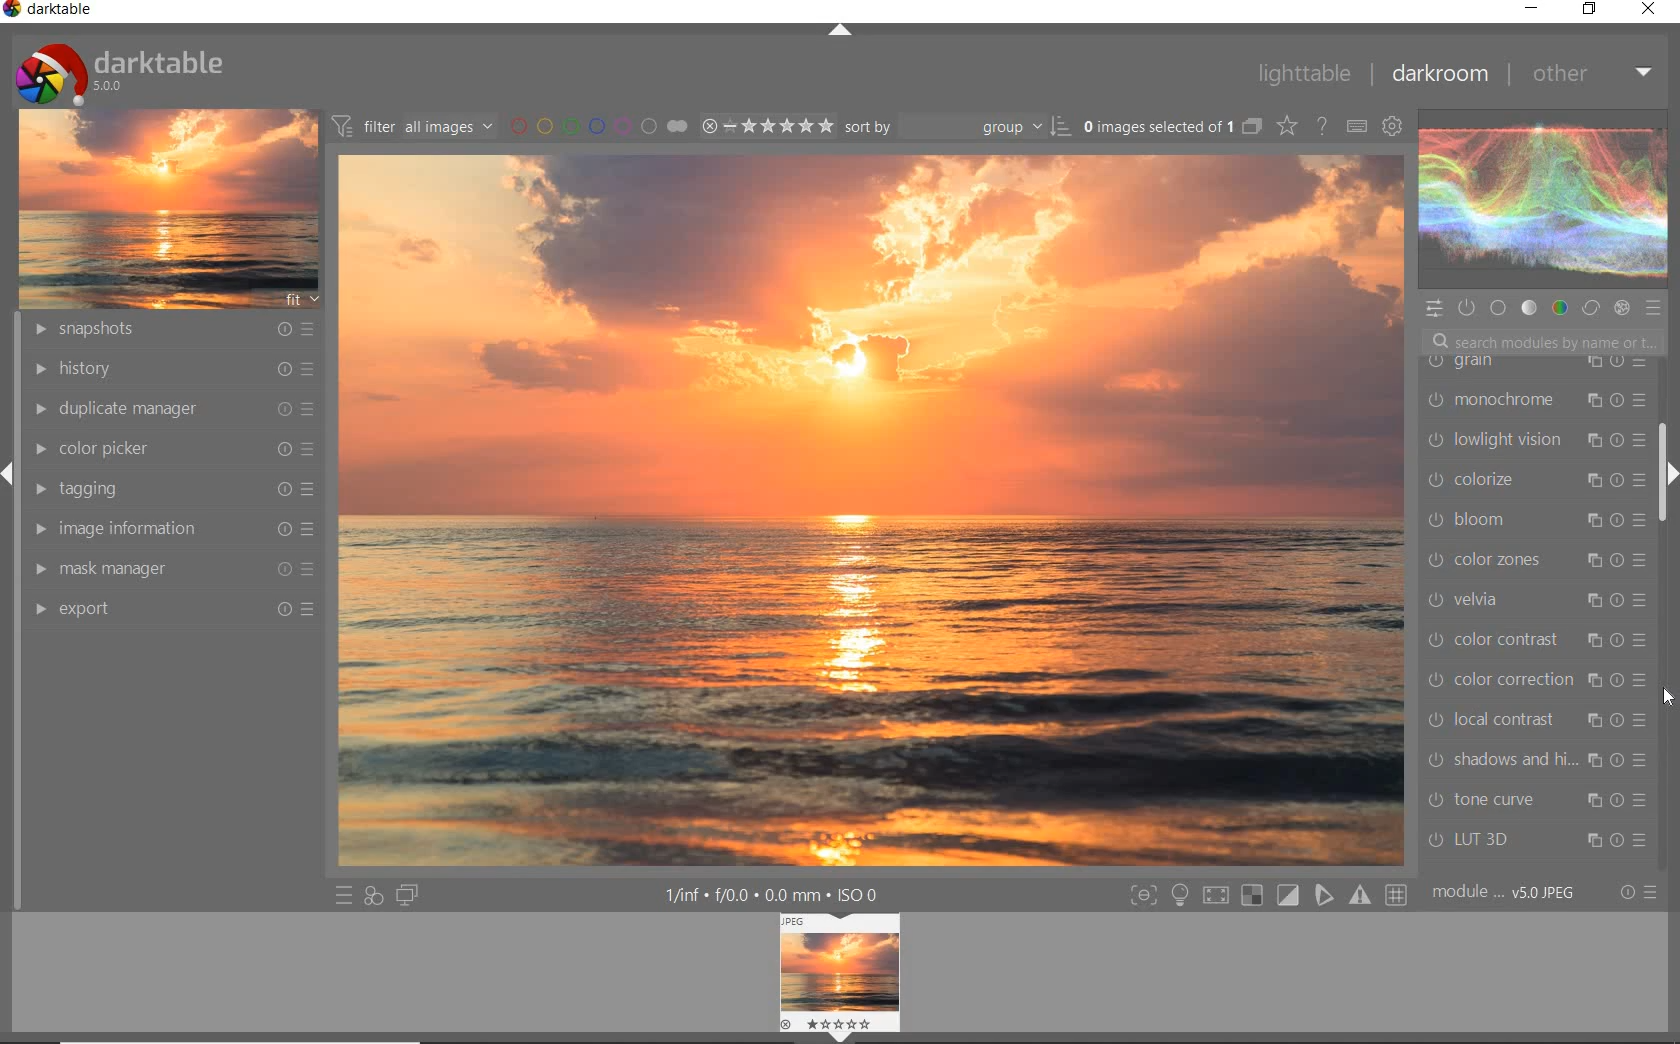 This screenshot has width=1680, height=1044. I want to click on close, so click(1652, 11).